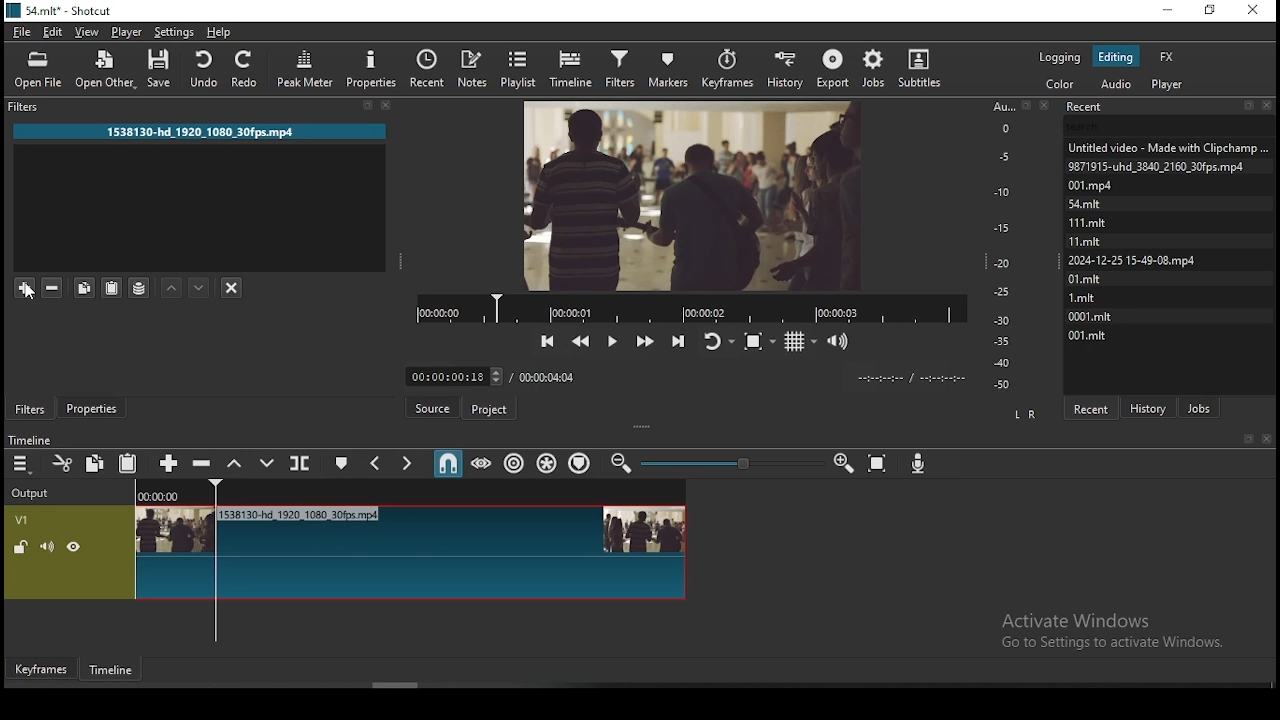  I want to click on playlist, so click(520, 69).